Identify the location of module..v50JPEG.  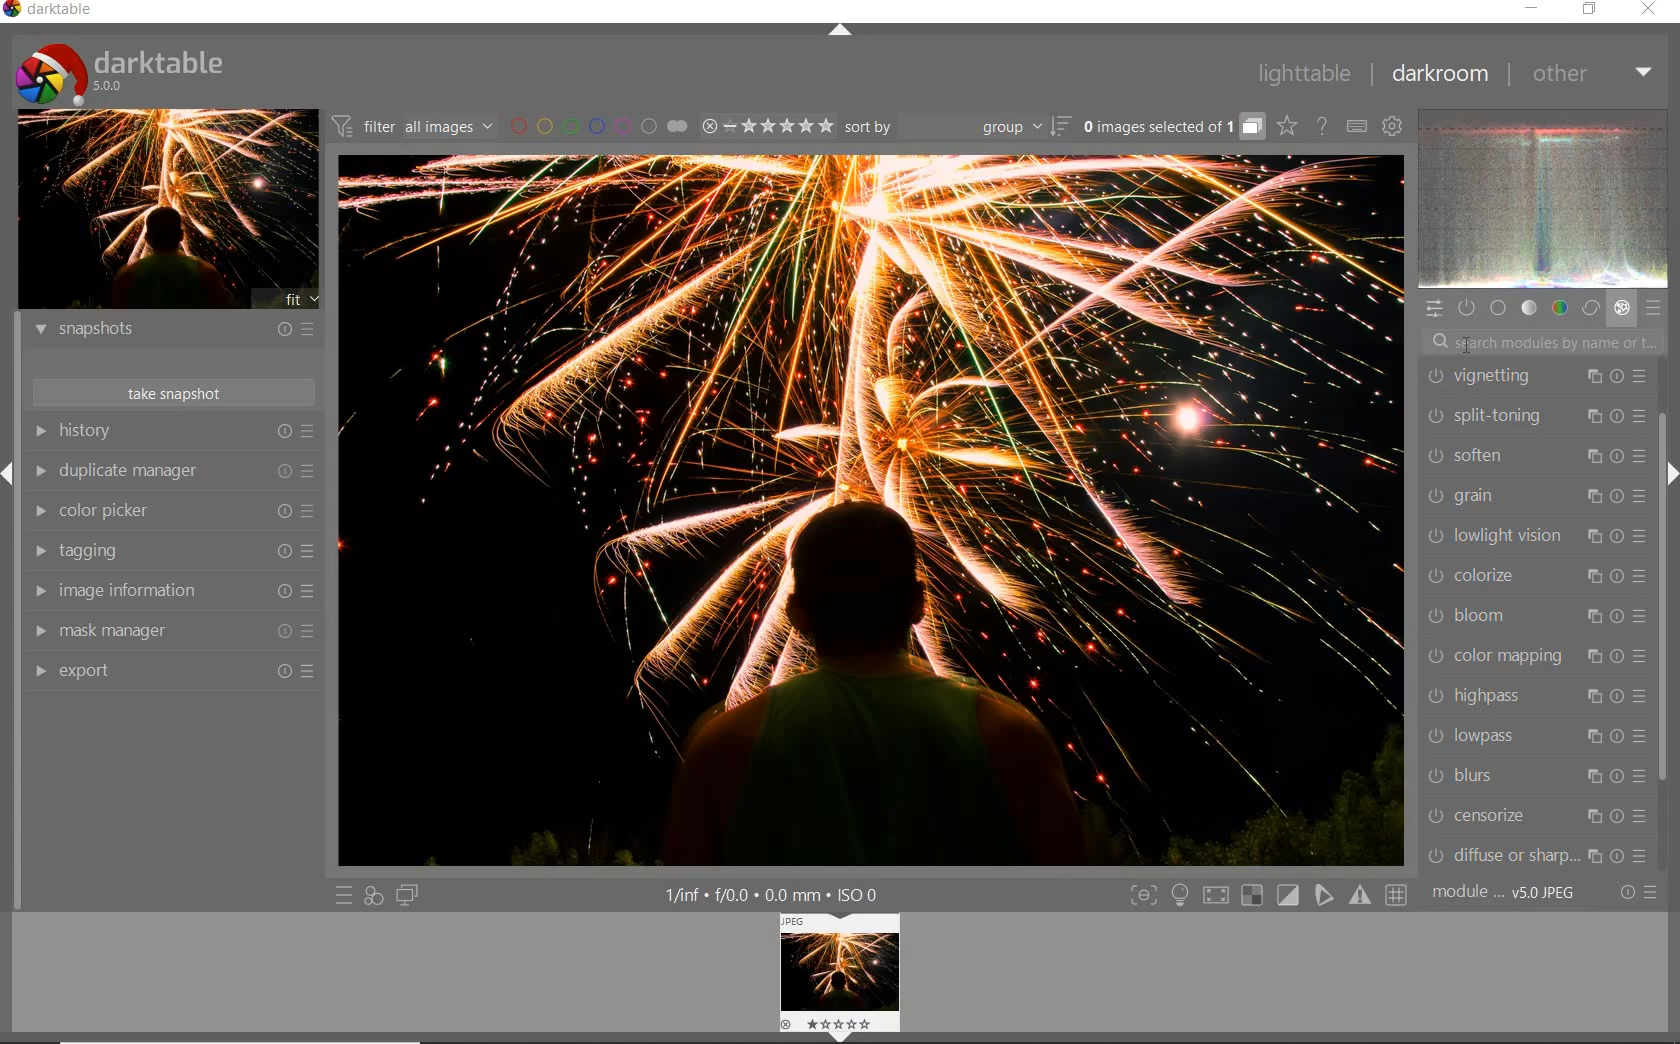
(1502, 893).